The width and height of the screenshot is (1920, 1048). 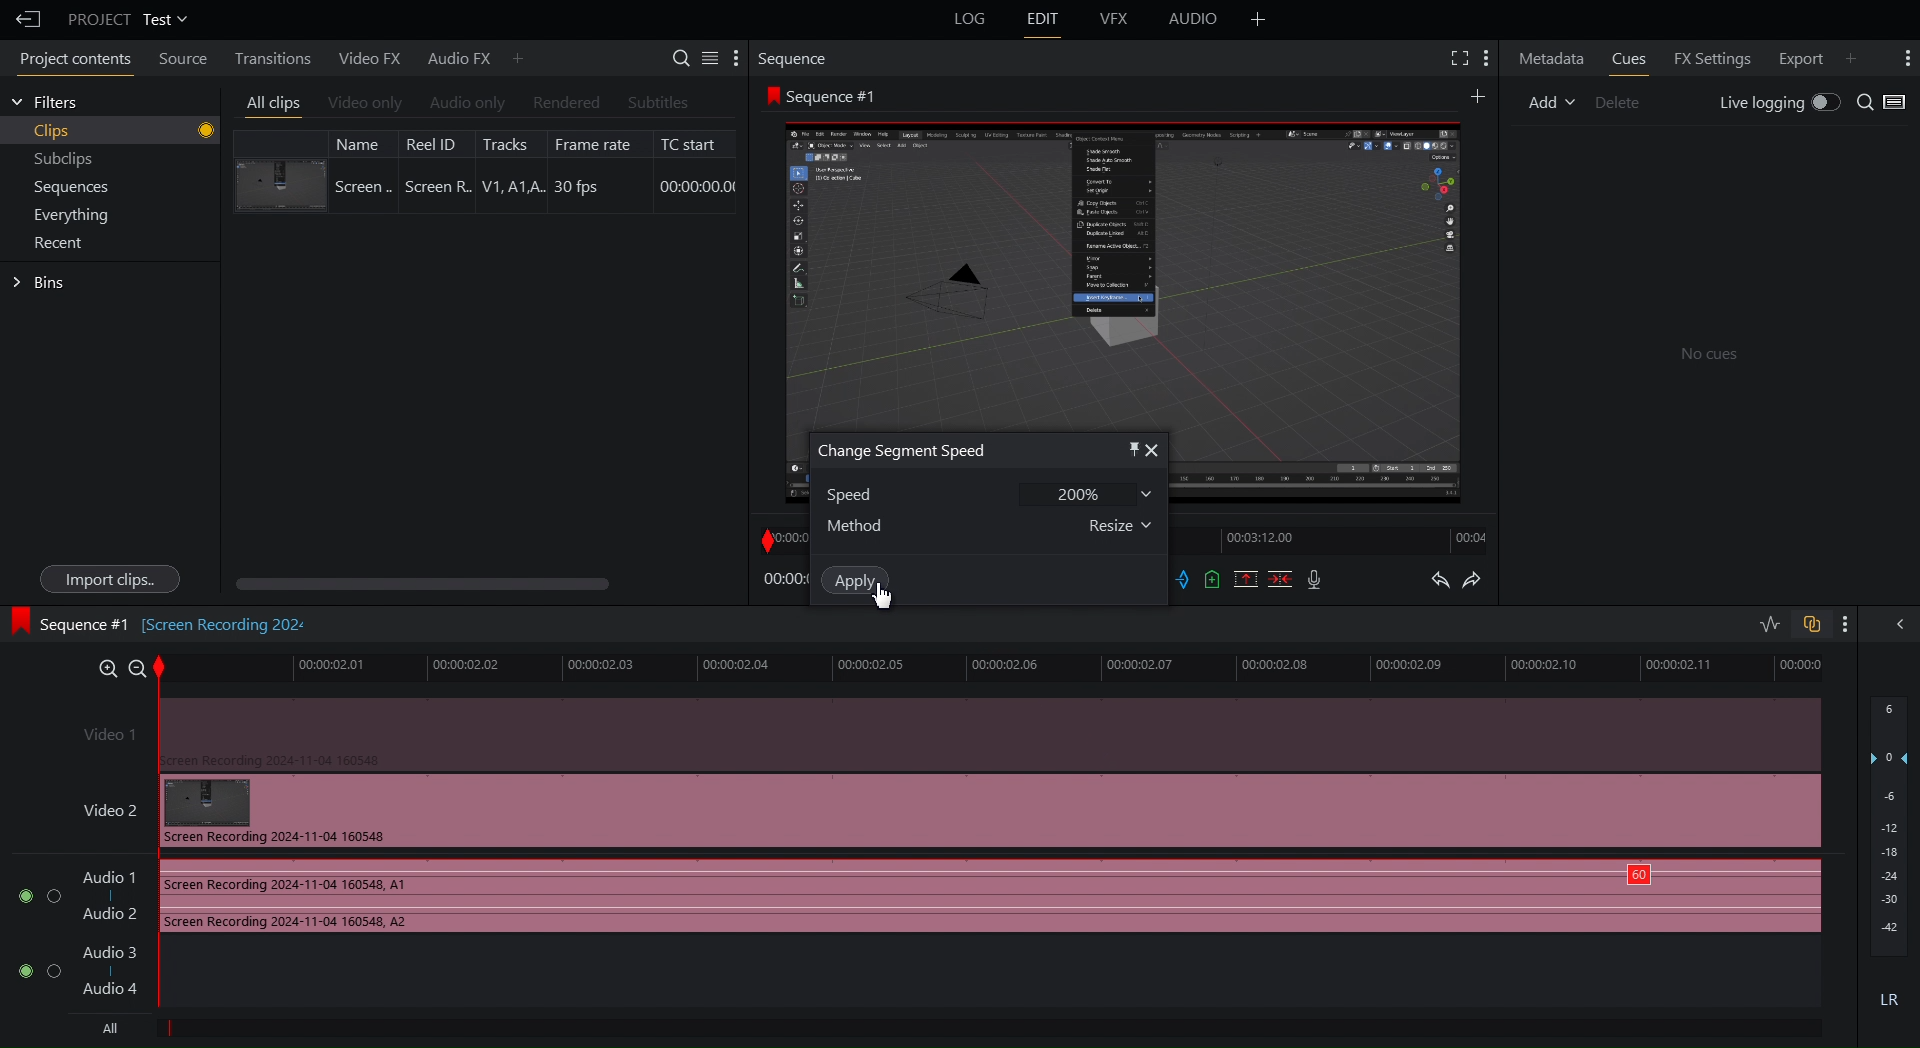 I want to click on Log , so click(x=967, y=20).